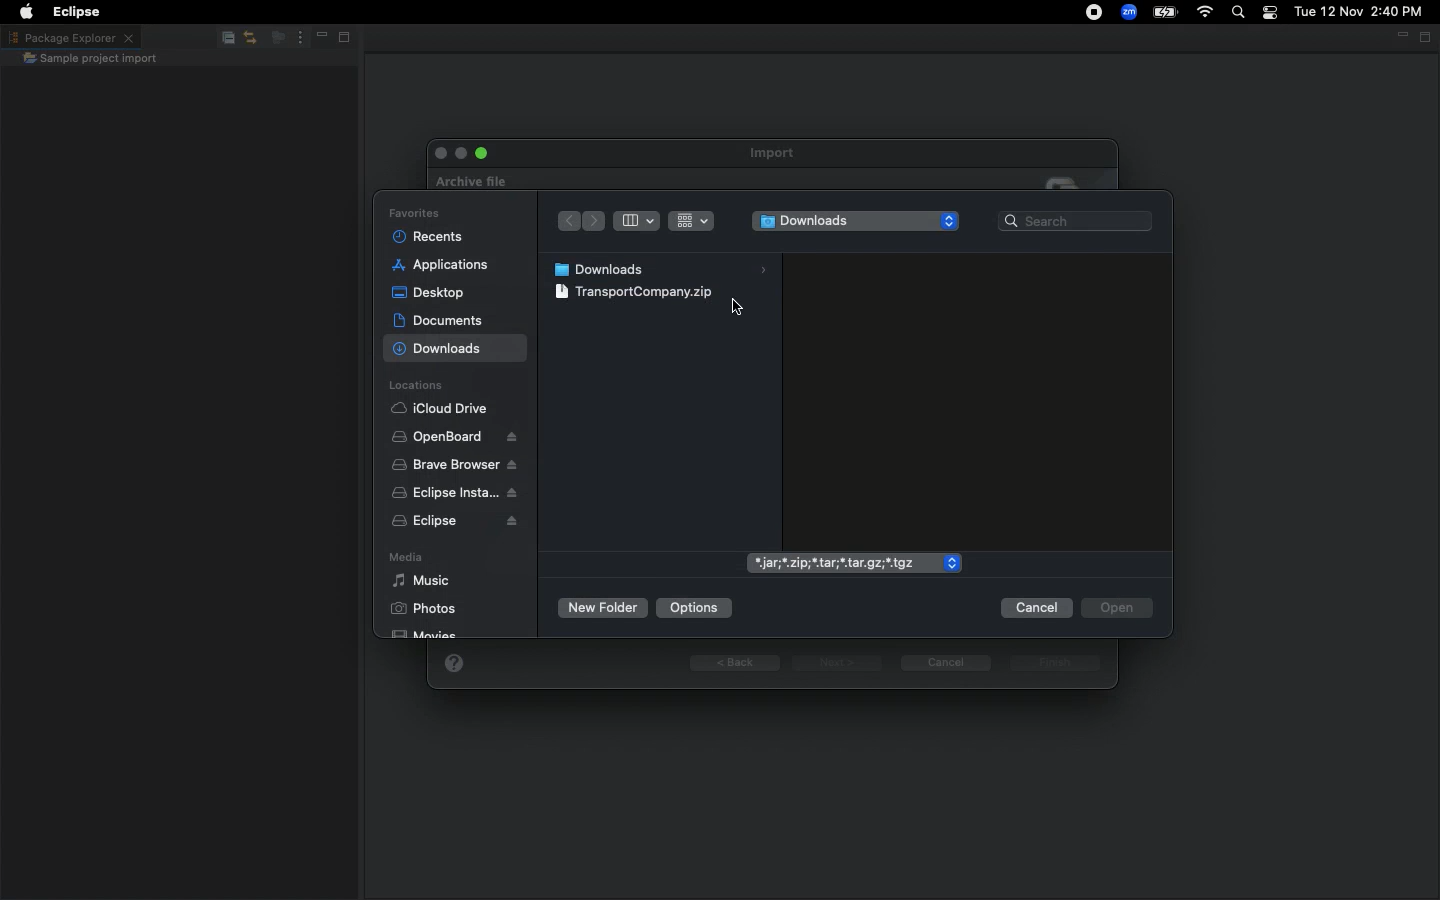 The width and height of the screenshot is (1440, 900). Describe the element at coordinates (1358, 12) in the screenshot. I see `Tue 12 nov 2:40 PM` at that location.